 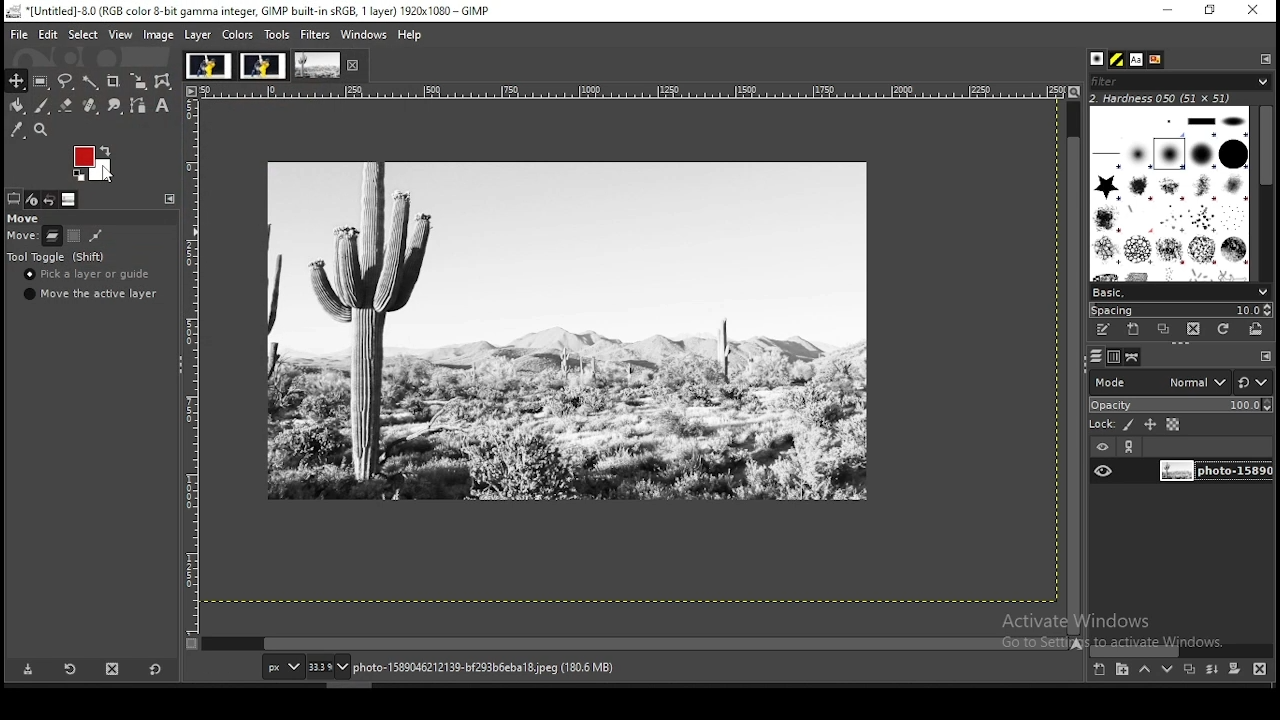 I want to click on duplicate brush, so click(x=1163, y=330).